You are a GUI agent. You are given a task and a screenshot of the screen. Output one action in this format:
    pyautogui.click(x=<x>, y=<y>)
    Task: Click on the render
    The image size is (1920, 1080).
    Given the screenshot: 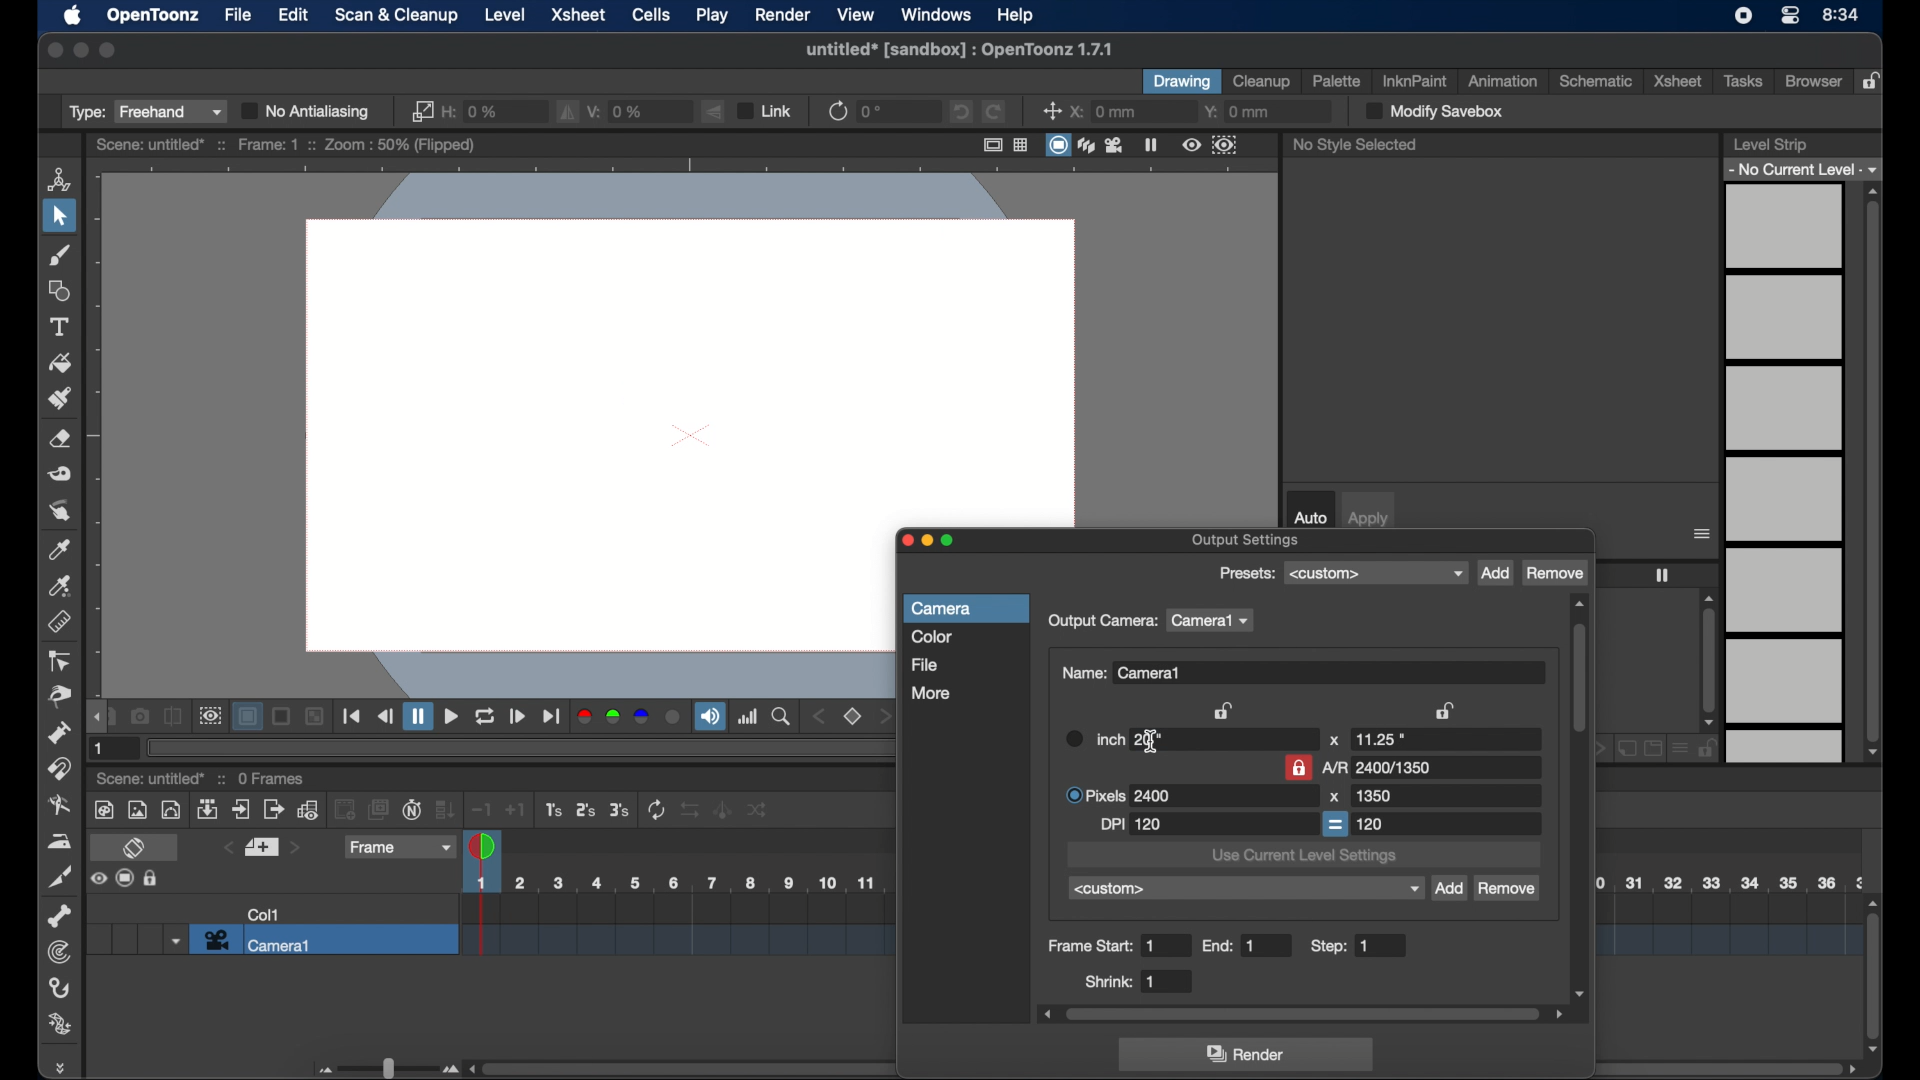 What is the action you would take?
    pyautogui.click(x=781, y=15)
    